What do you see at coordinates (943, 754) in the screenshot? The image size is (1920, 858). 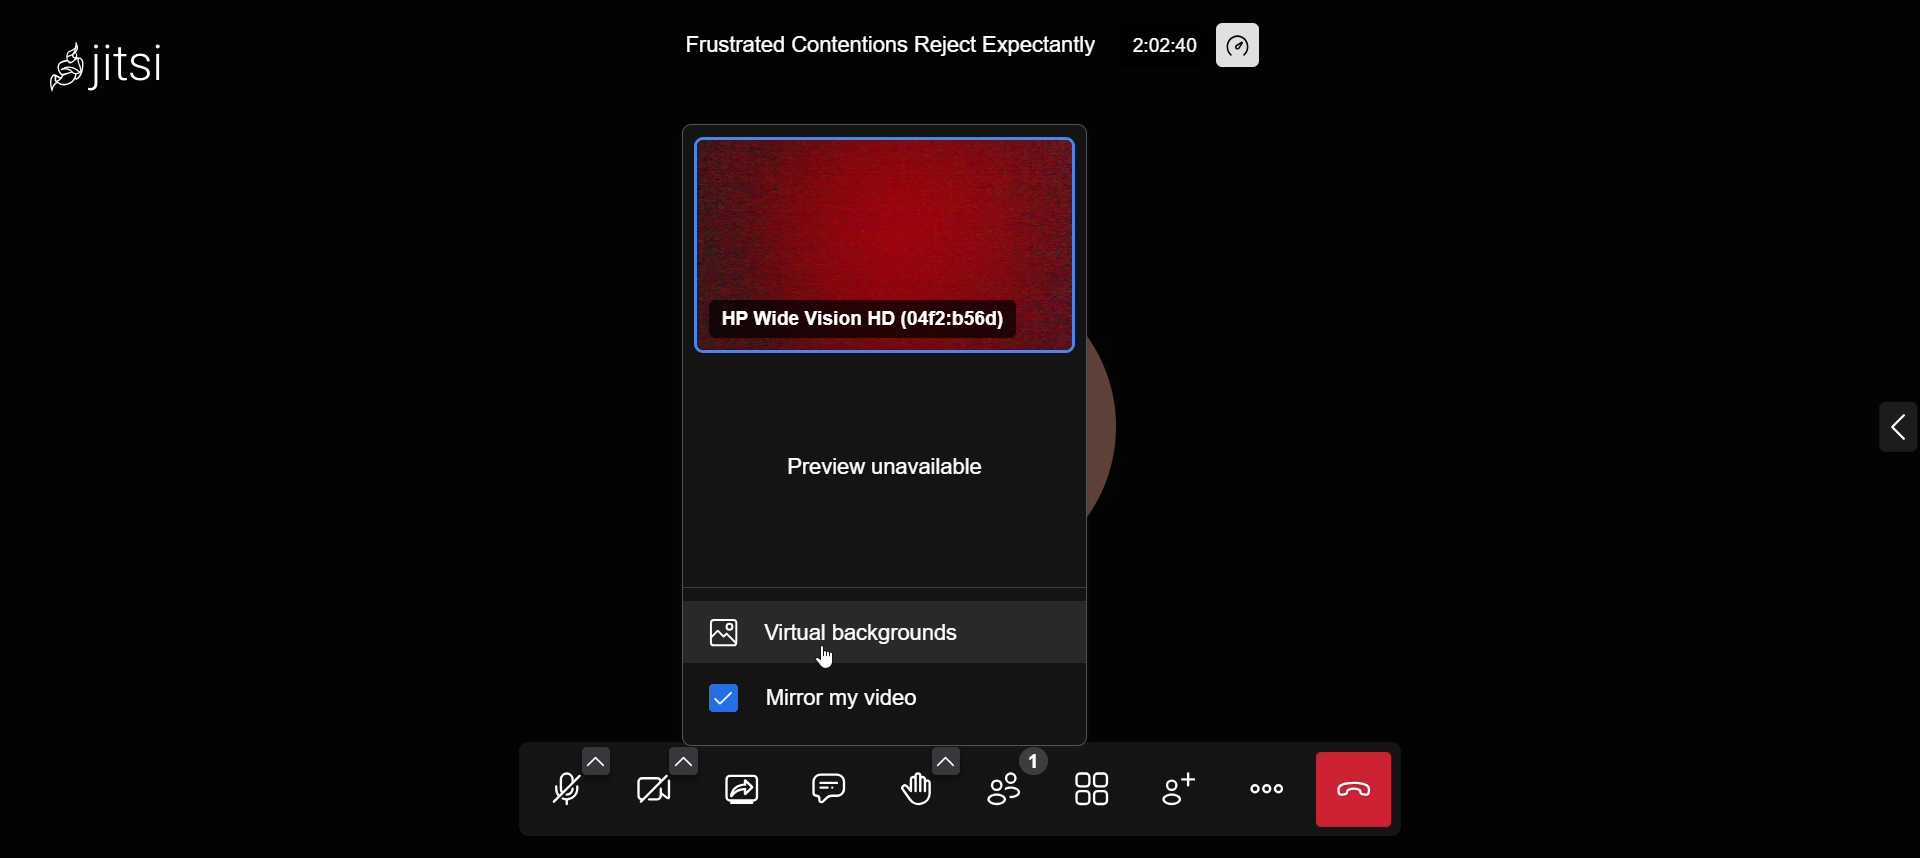 I see `more reaction` at bounding box center [943, 754].